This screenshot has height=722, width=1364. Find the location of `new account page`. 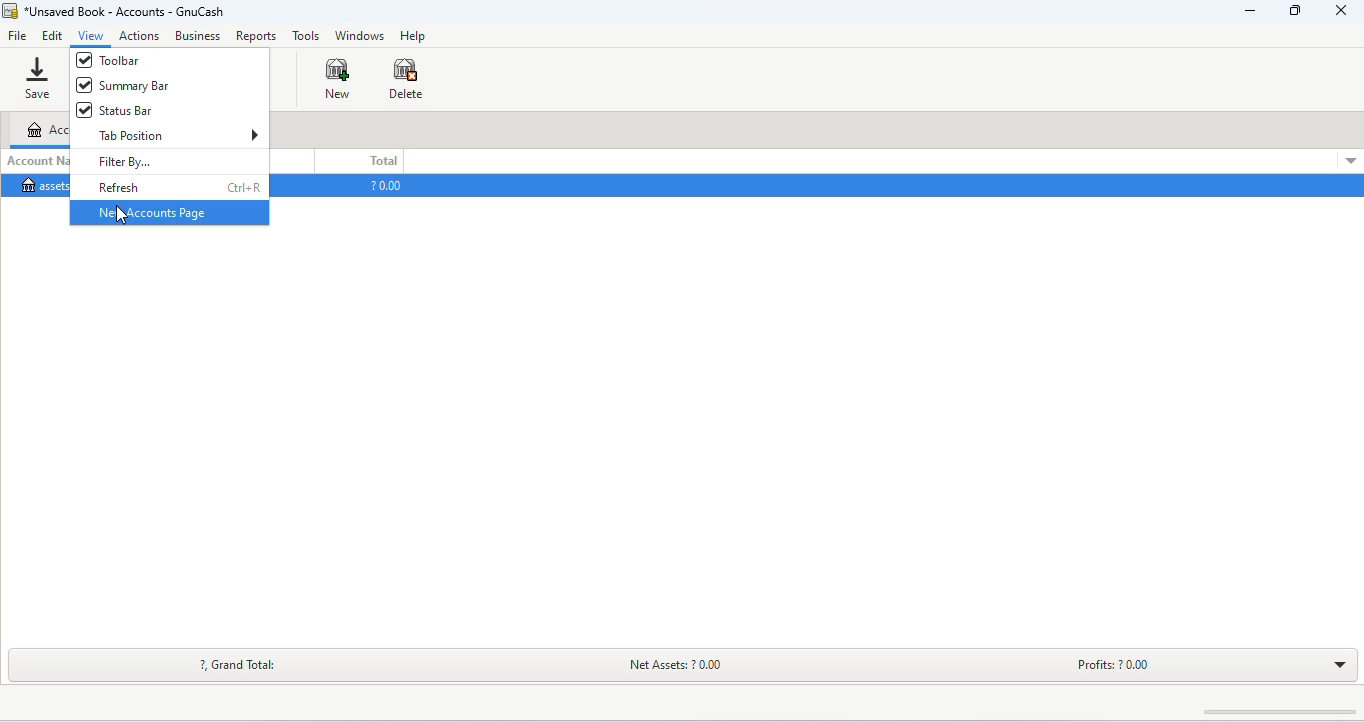

new account page is located at coordinates (168, 212).